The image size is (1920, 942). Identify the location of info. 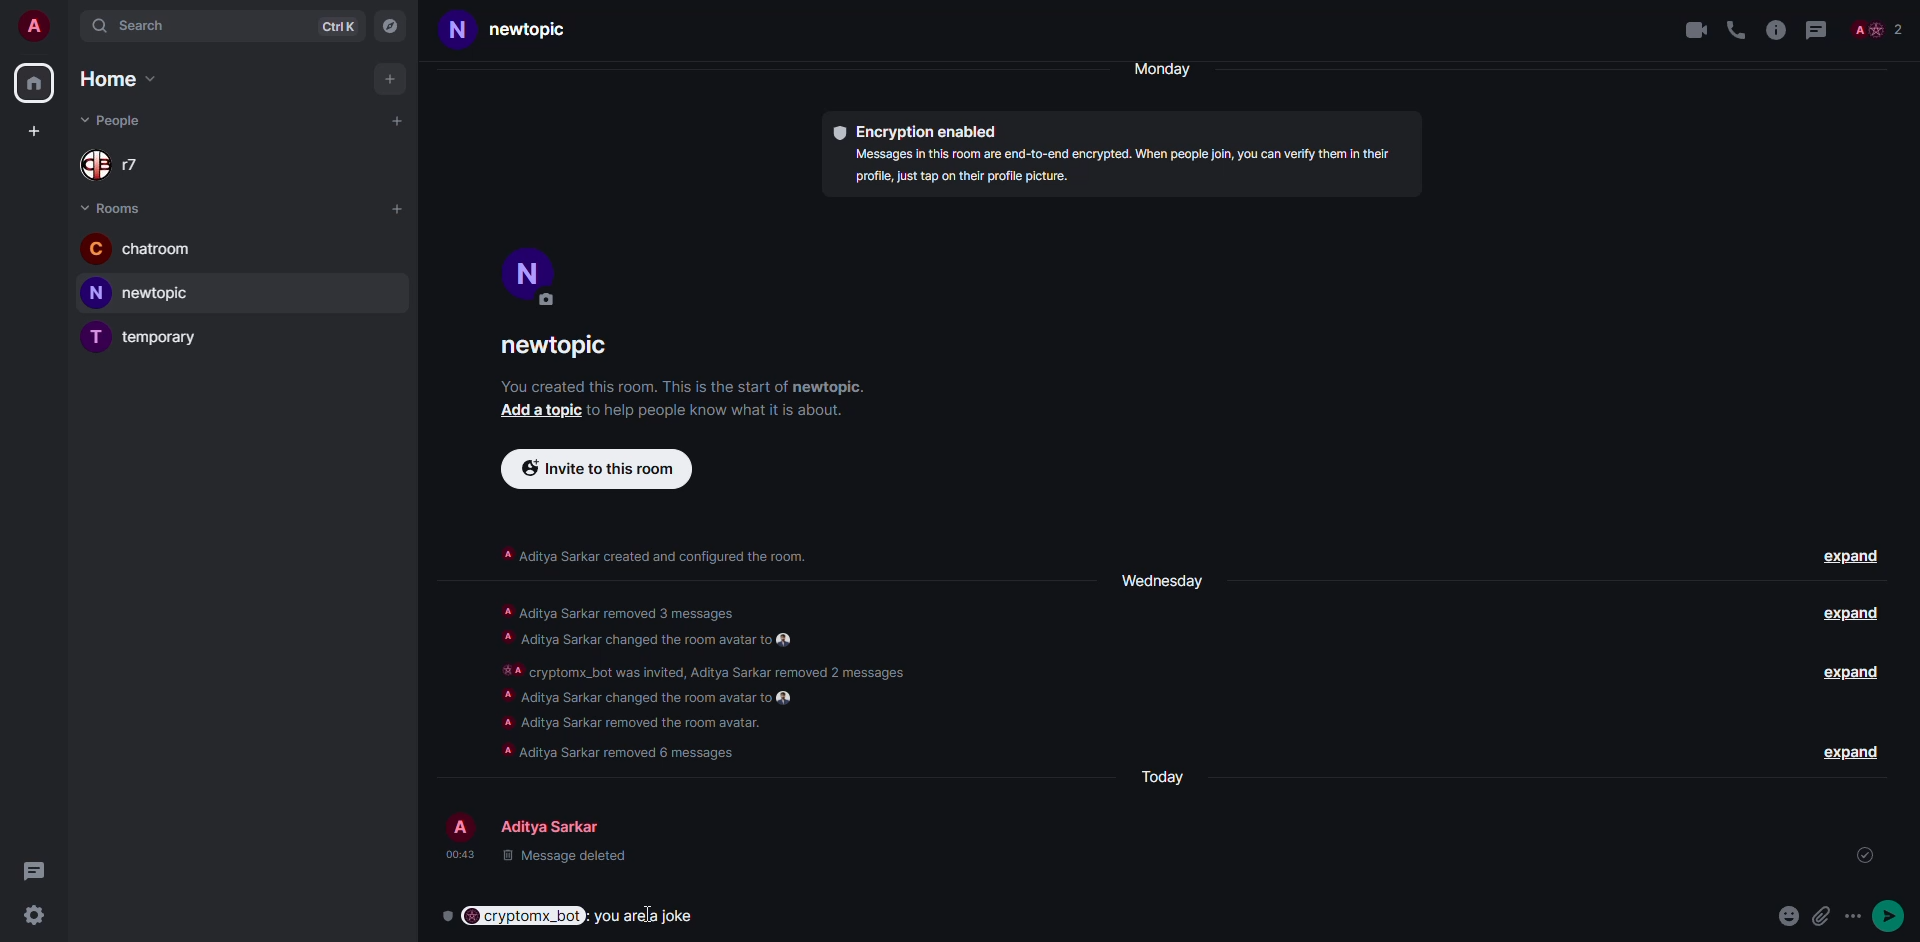
(654, 553).